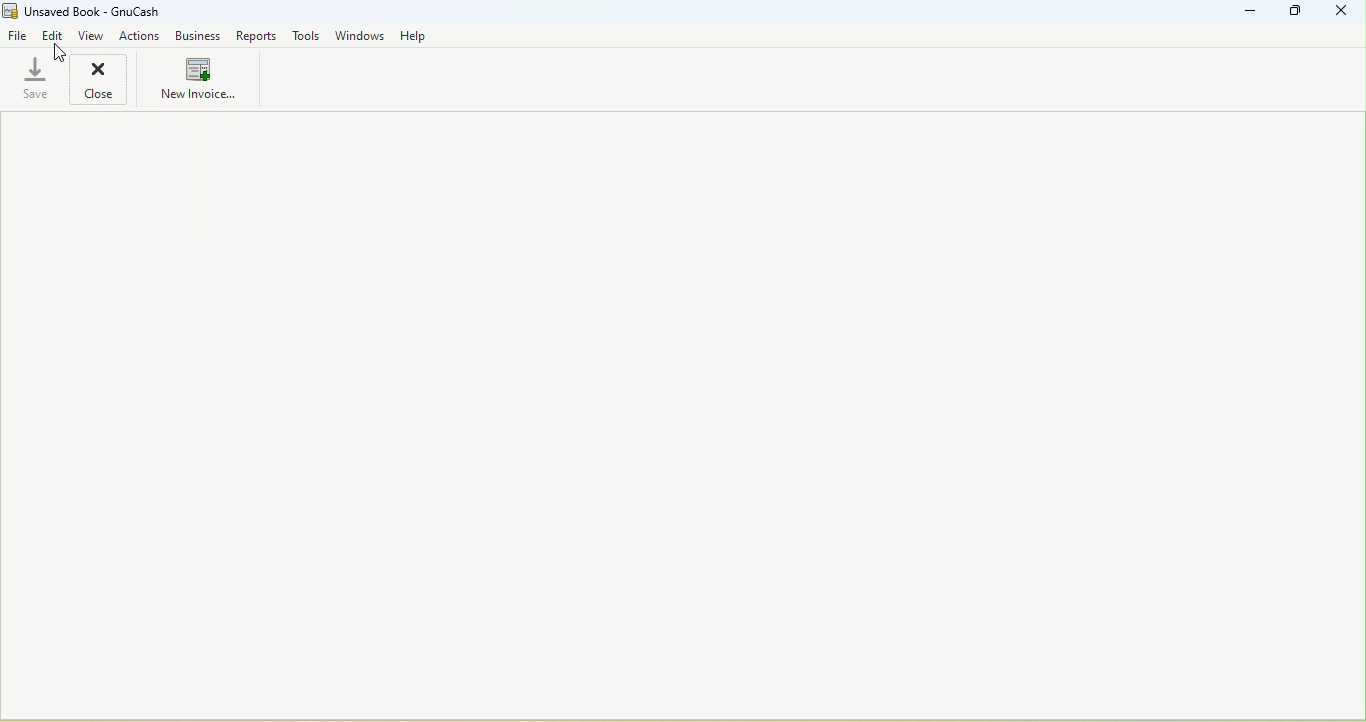 The image size is (1366, 722). What do you see at coordinates (305, 35) in the screenshot?
I see `Tools` at bounding box center [305, 35].